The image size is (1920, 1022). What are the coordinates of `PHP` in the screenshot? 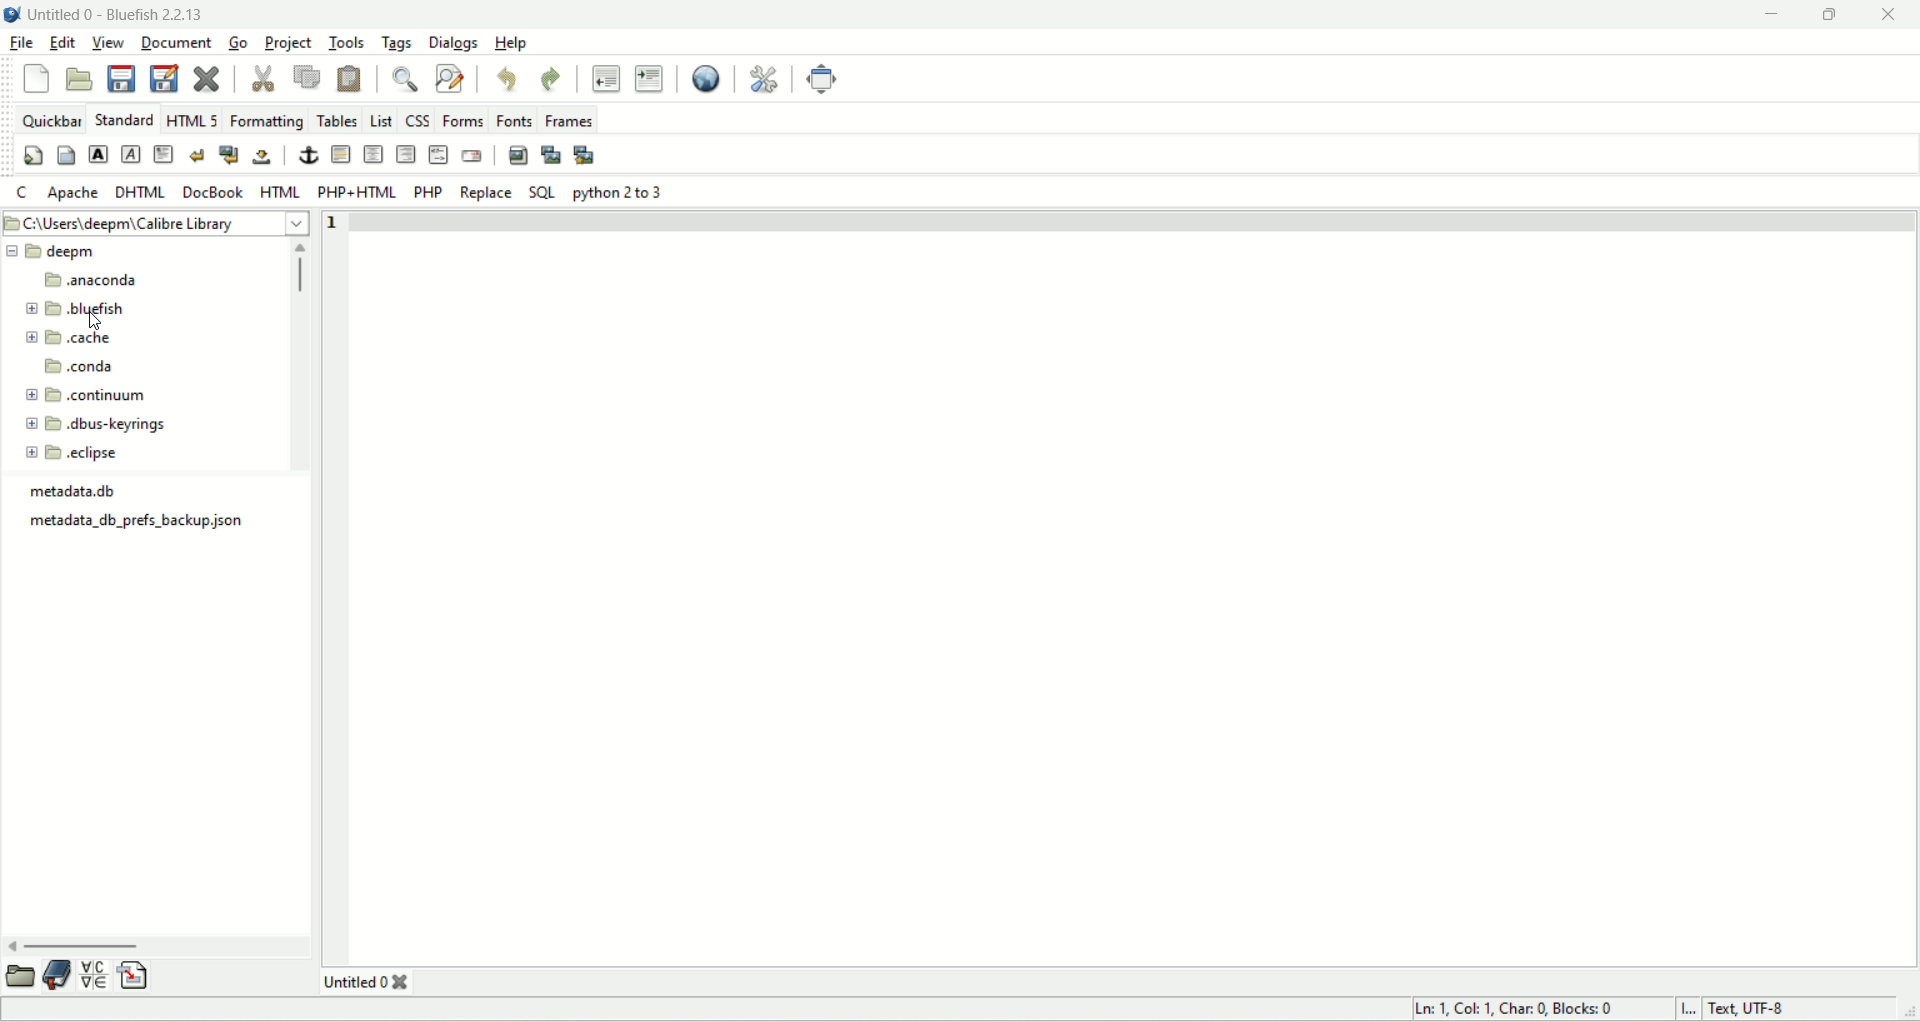 It's located at (429, 190).